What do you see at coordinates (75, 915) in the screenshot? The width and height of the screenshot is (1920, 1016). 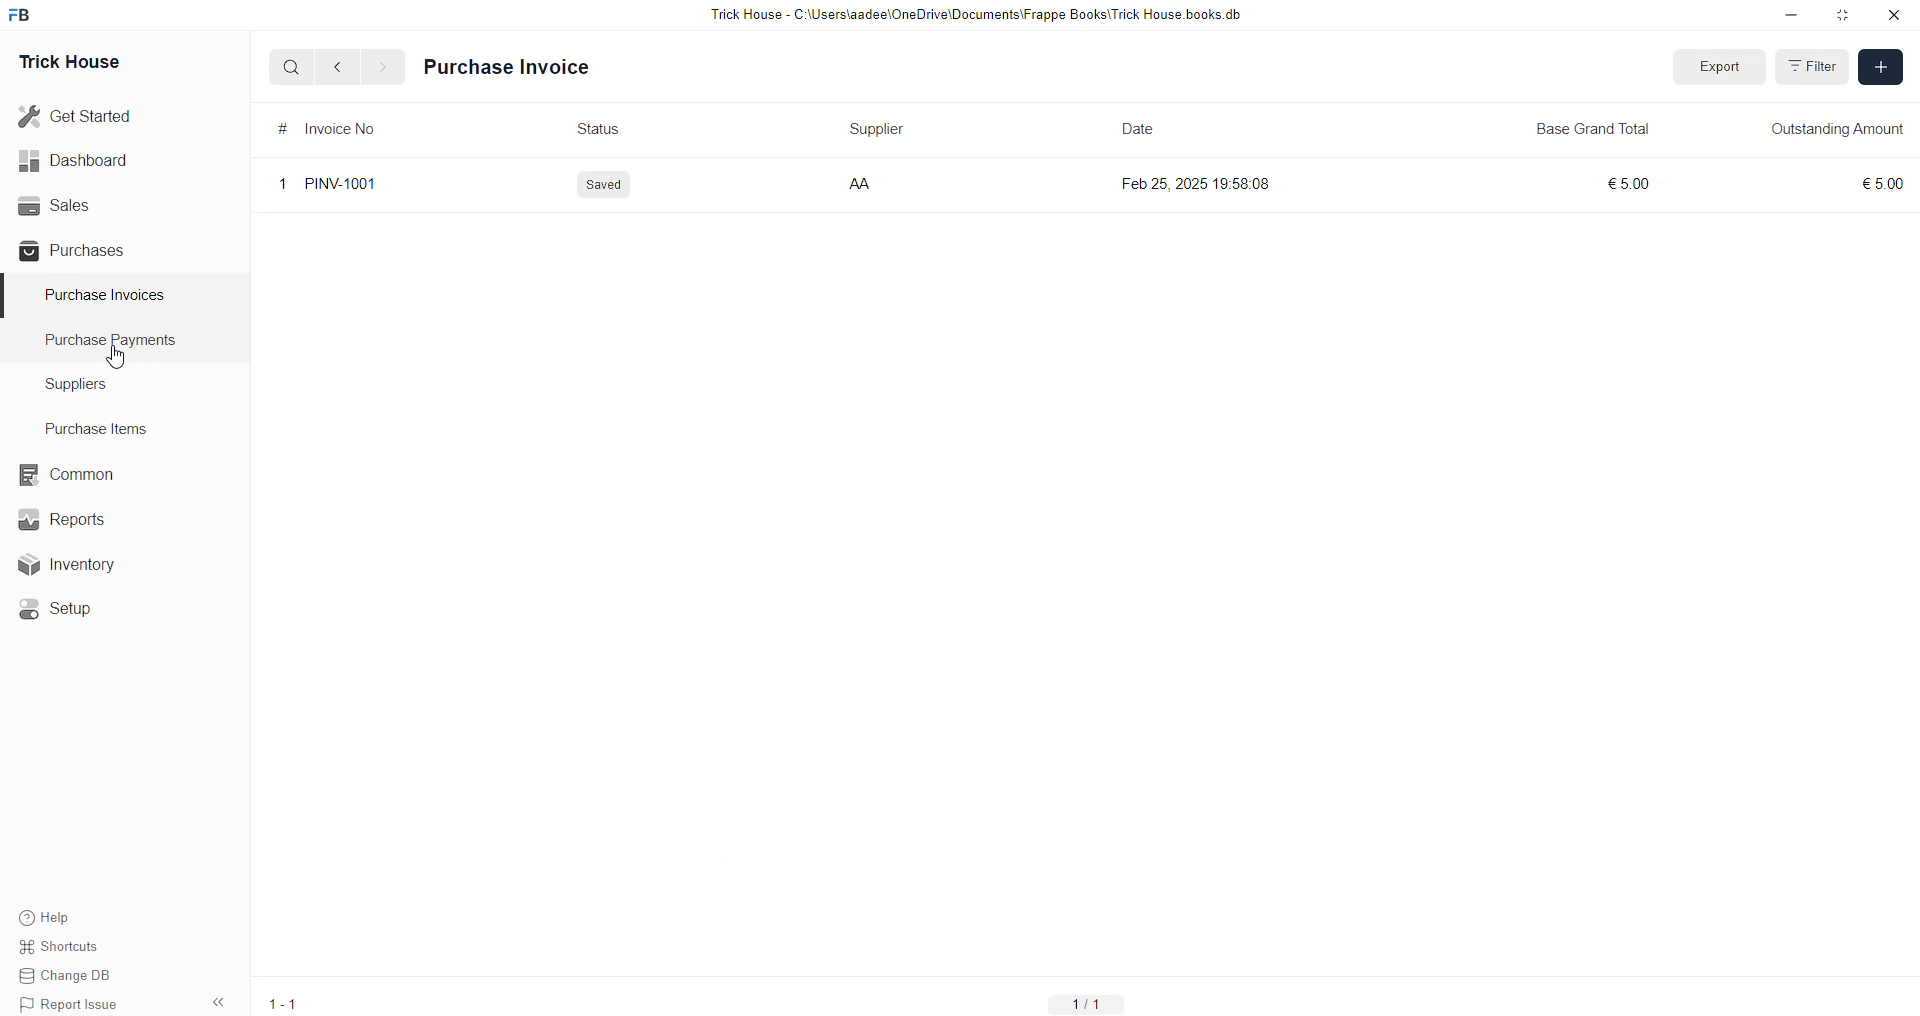 I see ` Help` at bounding box center [75, 915].